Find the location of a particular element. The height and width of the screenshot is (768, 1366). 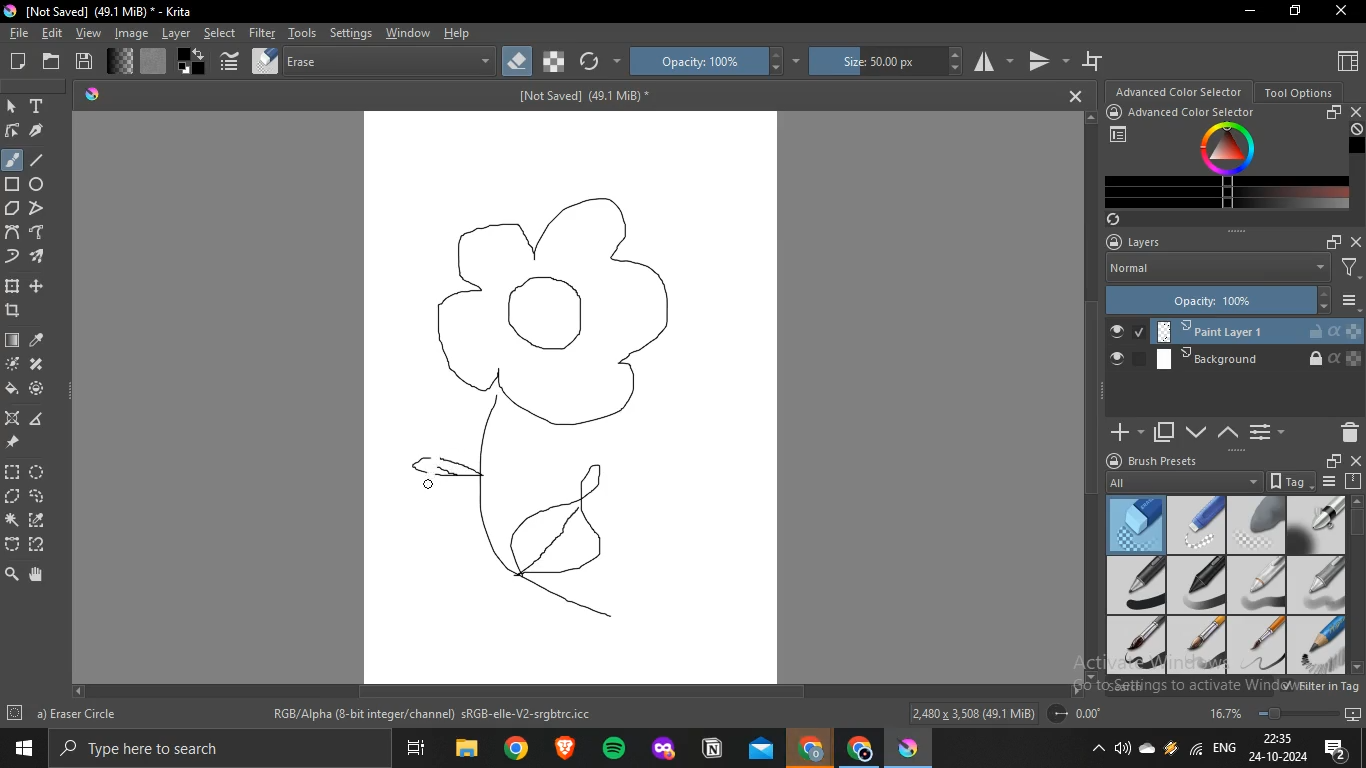

Options is located at coordinates (1265, 432).